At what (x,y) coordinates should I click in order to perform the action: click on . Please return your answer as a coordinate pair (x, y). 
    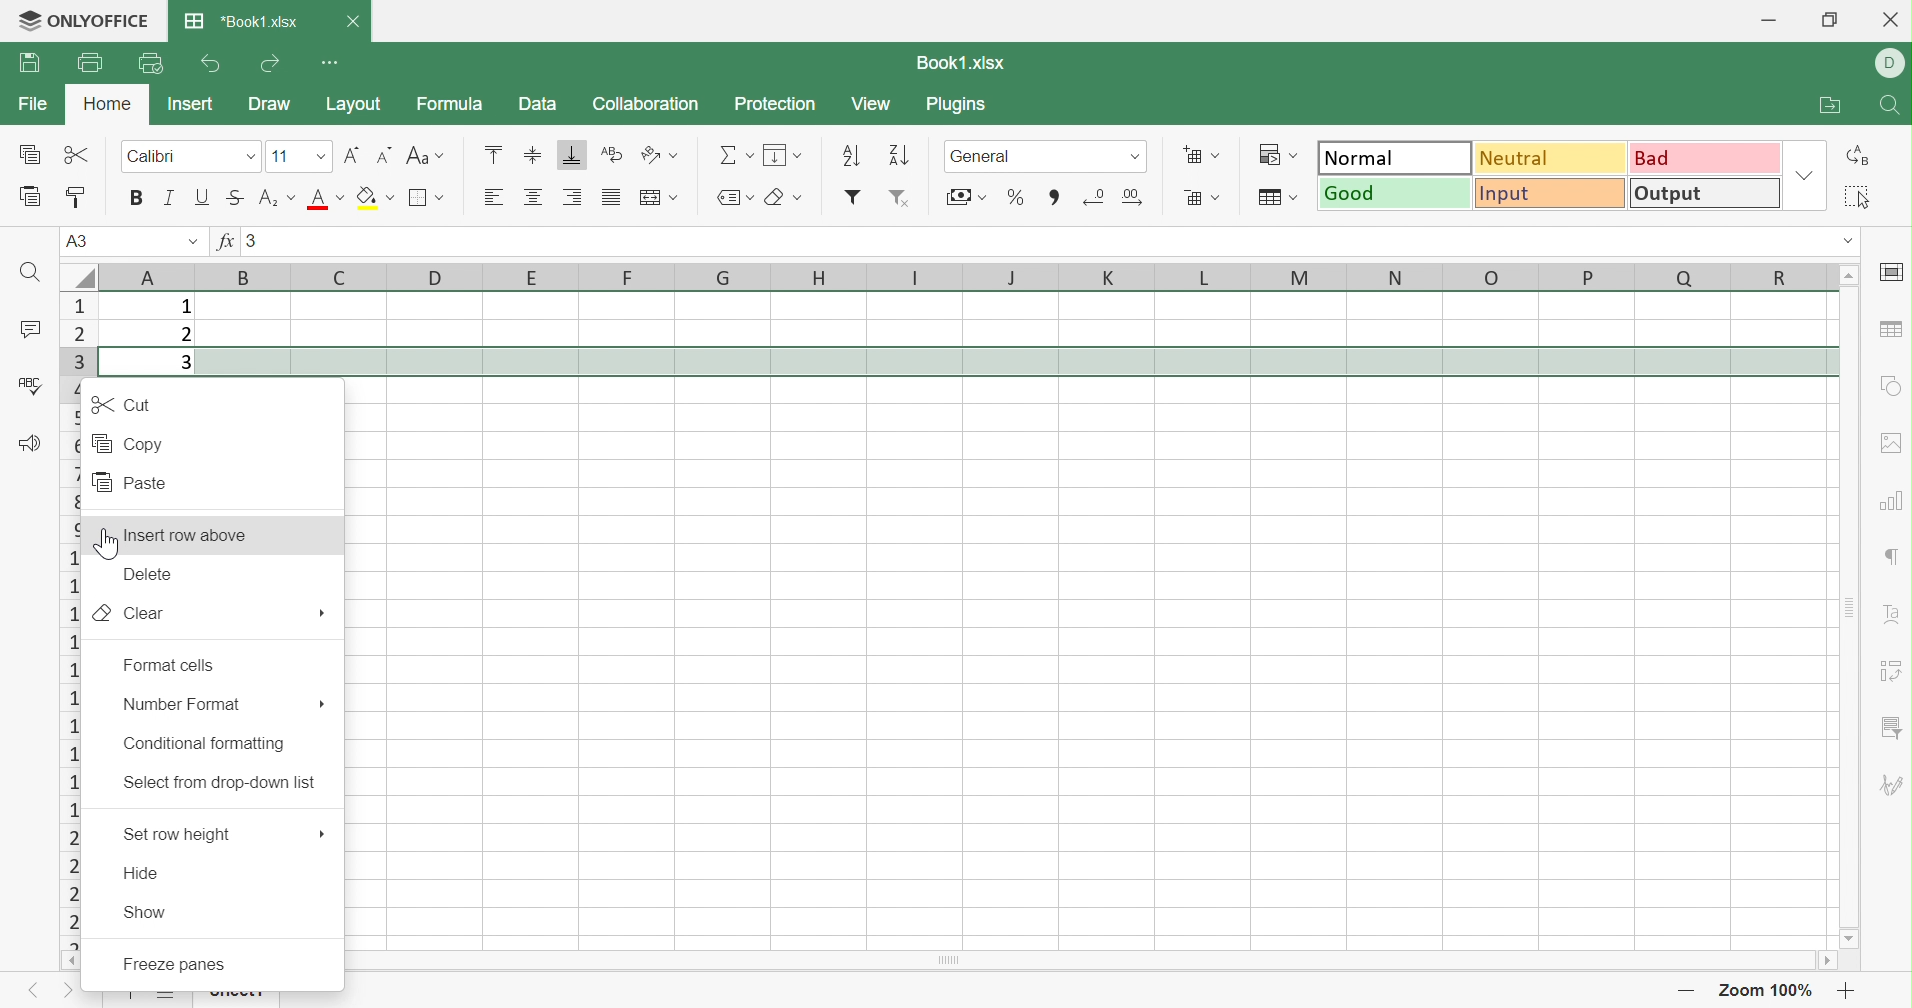
    Looking at the image, I should click on (224, 241).